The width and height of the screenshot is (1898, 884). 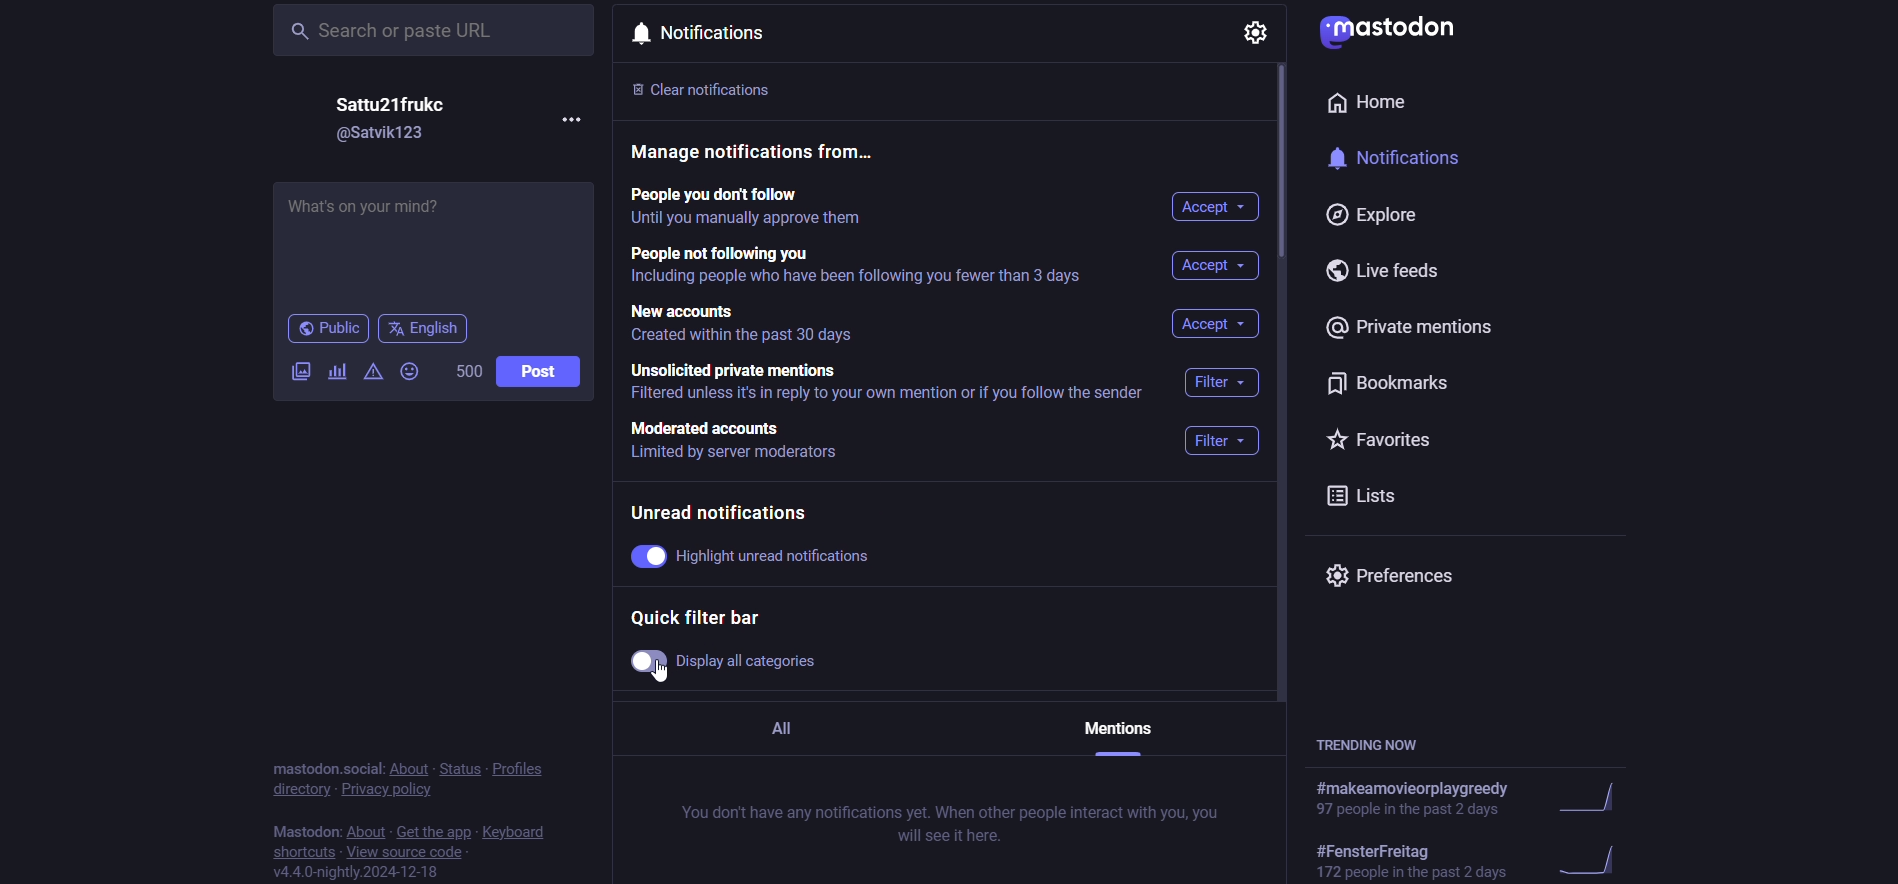 What do you see at coordinates (947, 823) in the screenshot?
I see `You don't have any notifications yet. When other people interact with you, you will see it here.` at bounding box center [947, 823].